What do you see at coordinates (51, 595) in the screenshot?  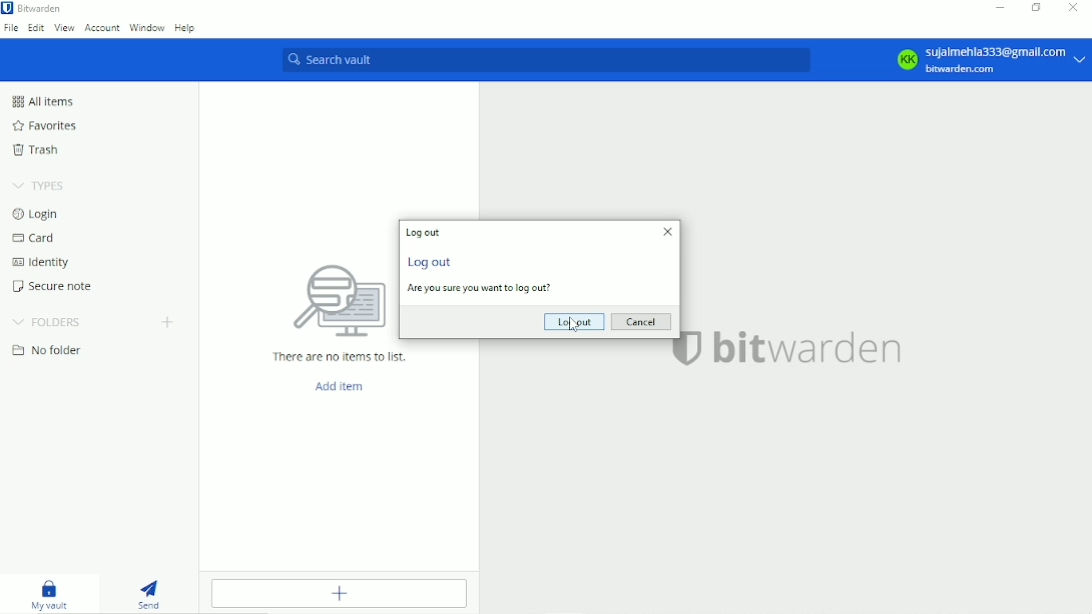 I see `My vault` at bounding box center [51, 595].